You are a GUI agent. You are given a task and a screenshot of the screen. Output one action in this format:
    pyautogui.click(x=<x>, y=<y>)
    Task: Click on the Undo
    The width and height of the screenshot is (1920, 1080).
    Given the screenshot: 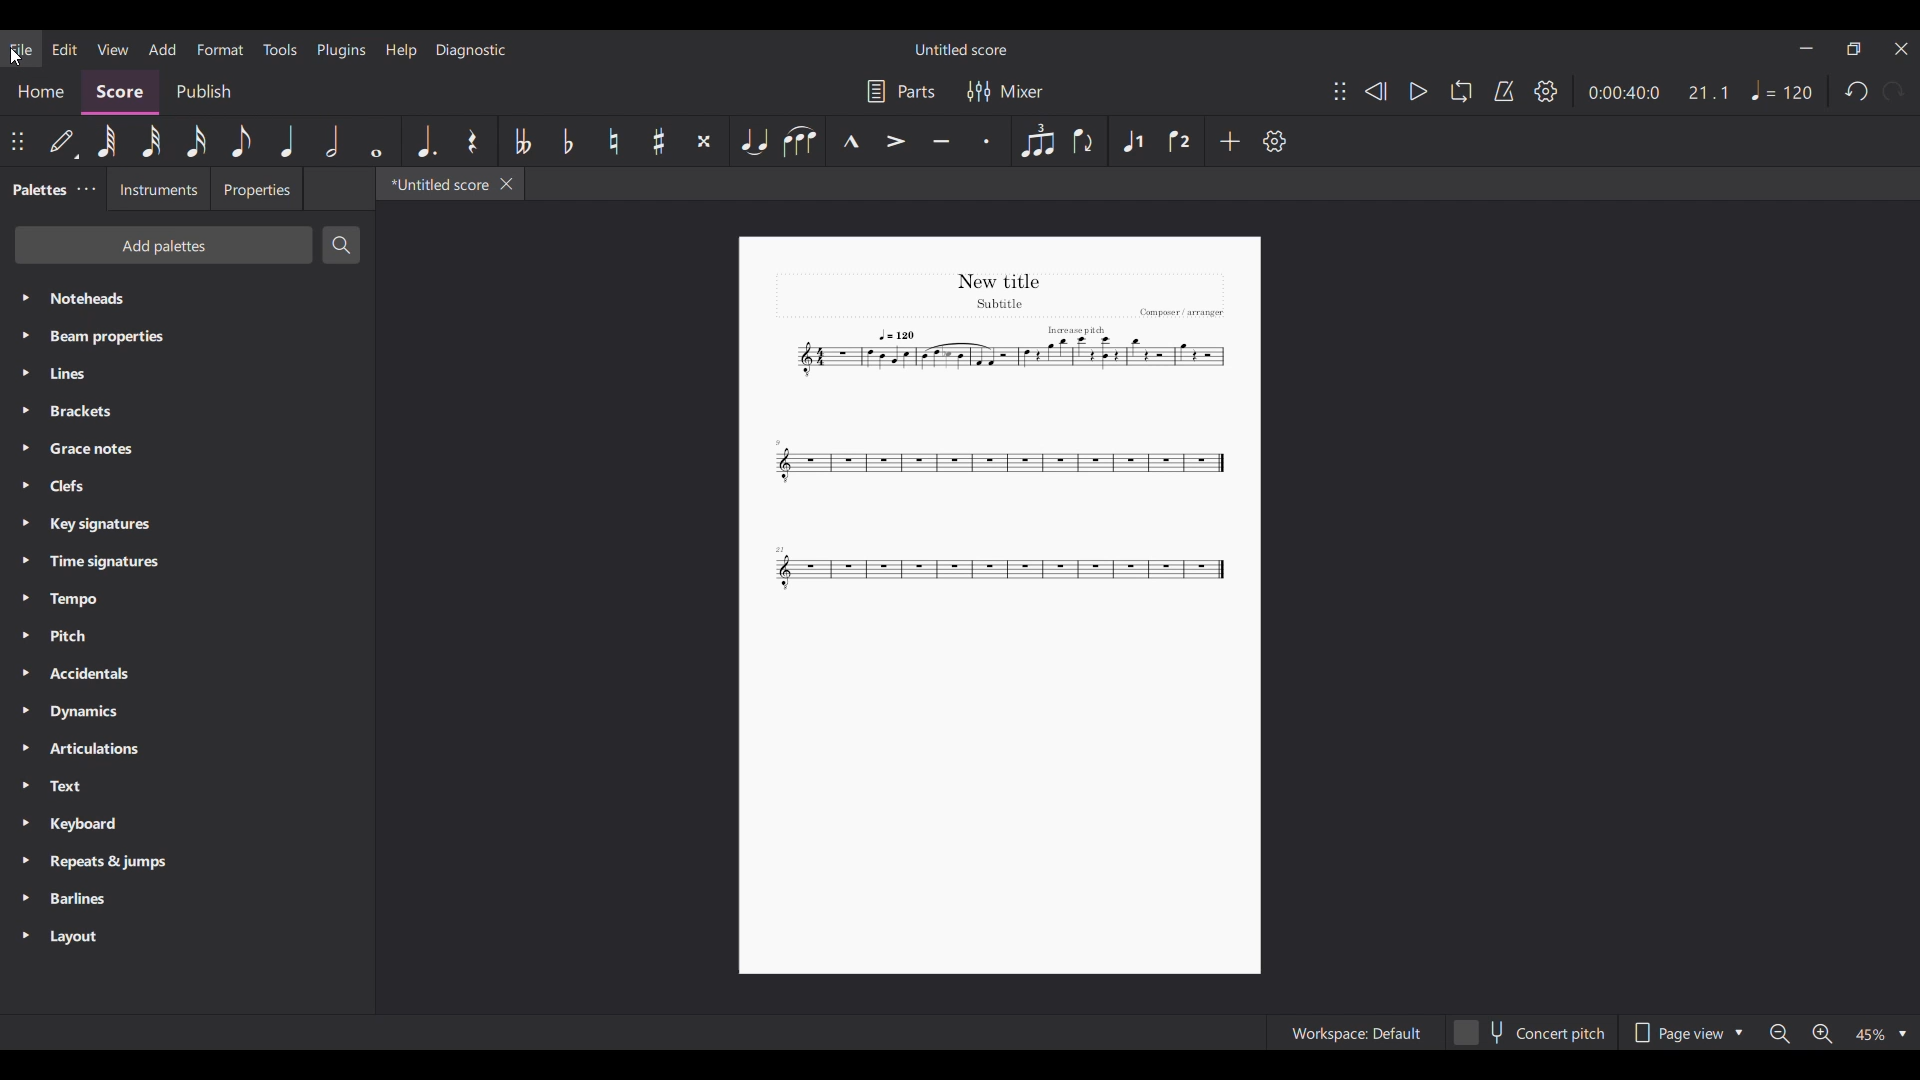 What is the action you would take?
    pyautogui.click(x=1855, y=91)
    